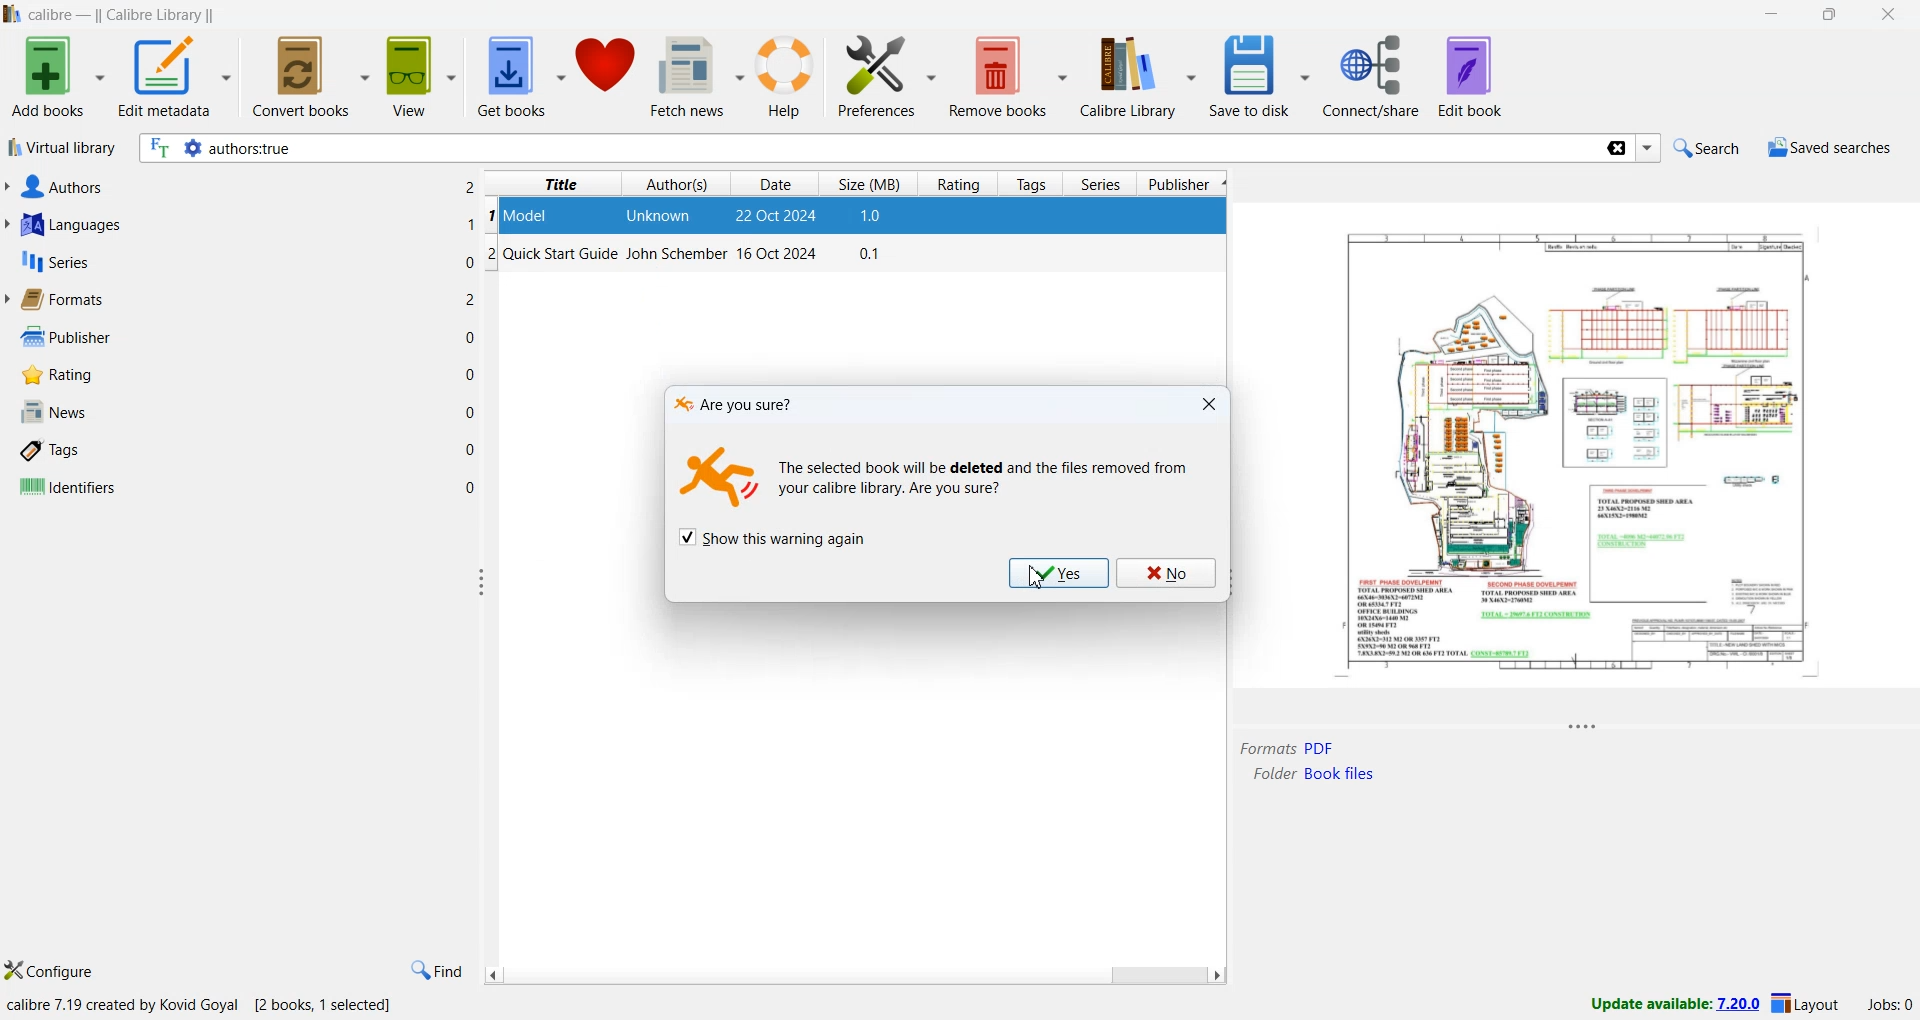 This screenshot has height=1020, width=1920. I want to click on edit metadata, so click(175, 79).